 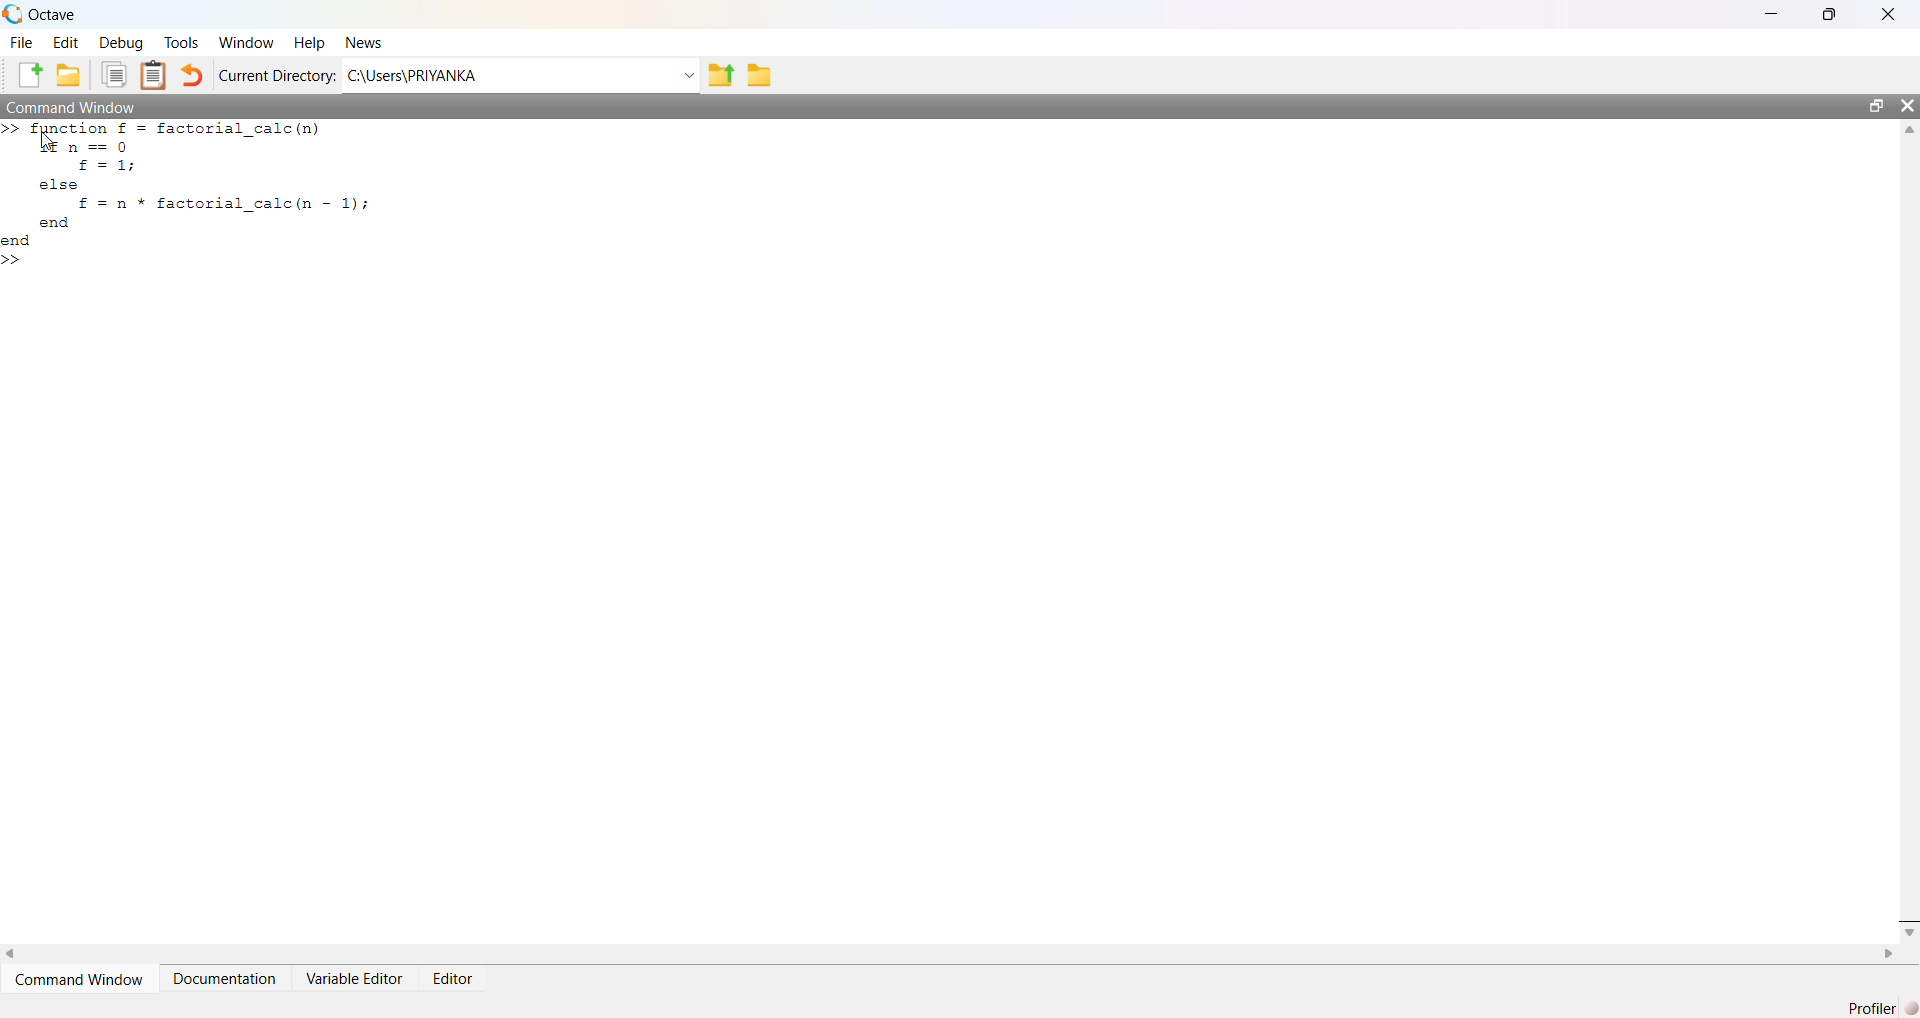 I want to click on news, so click(x=363, y=43).